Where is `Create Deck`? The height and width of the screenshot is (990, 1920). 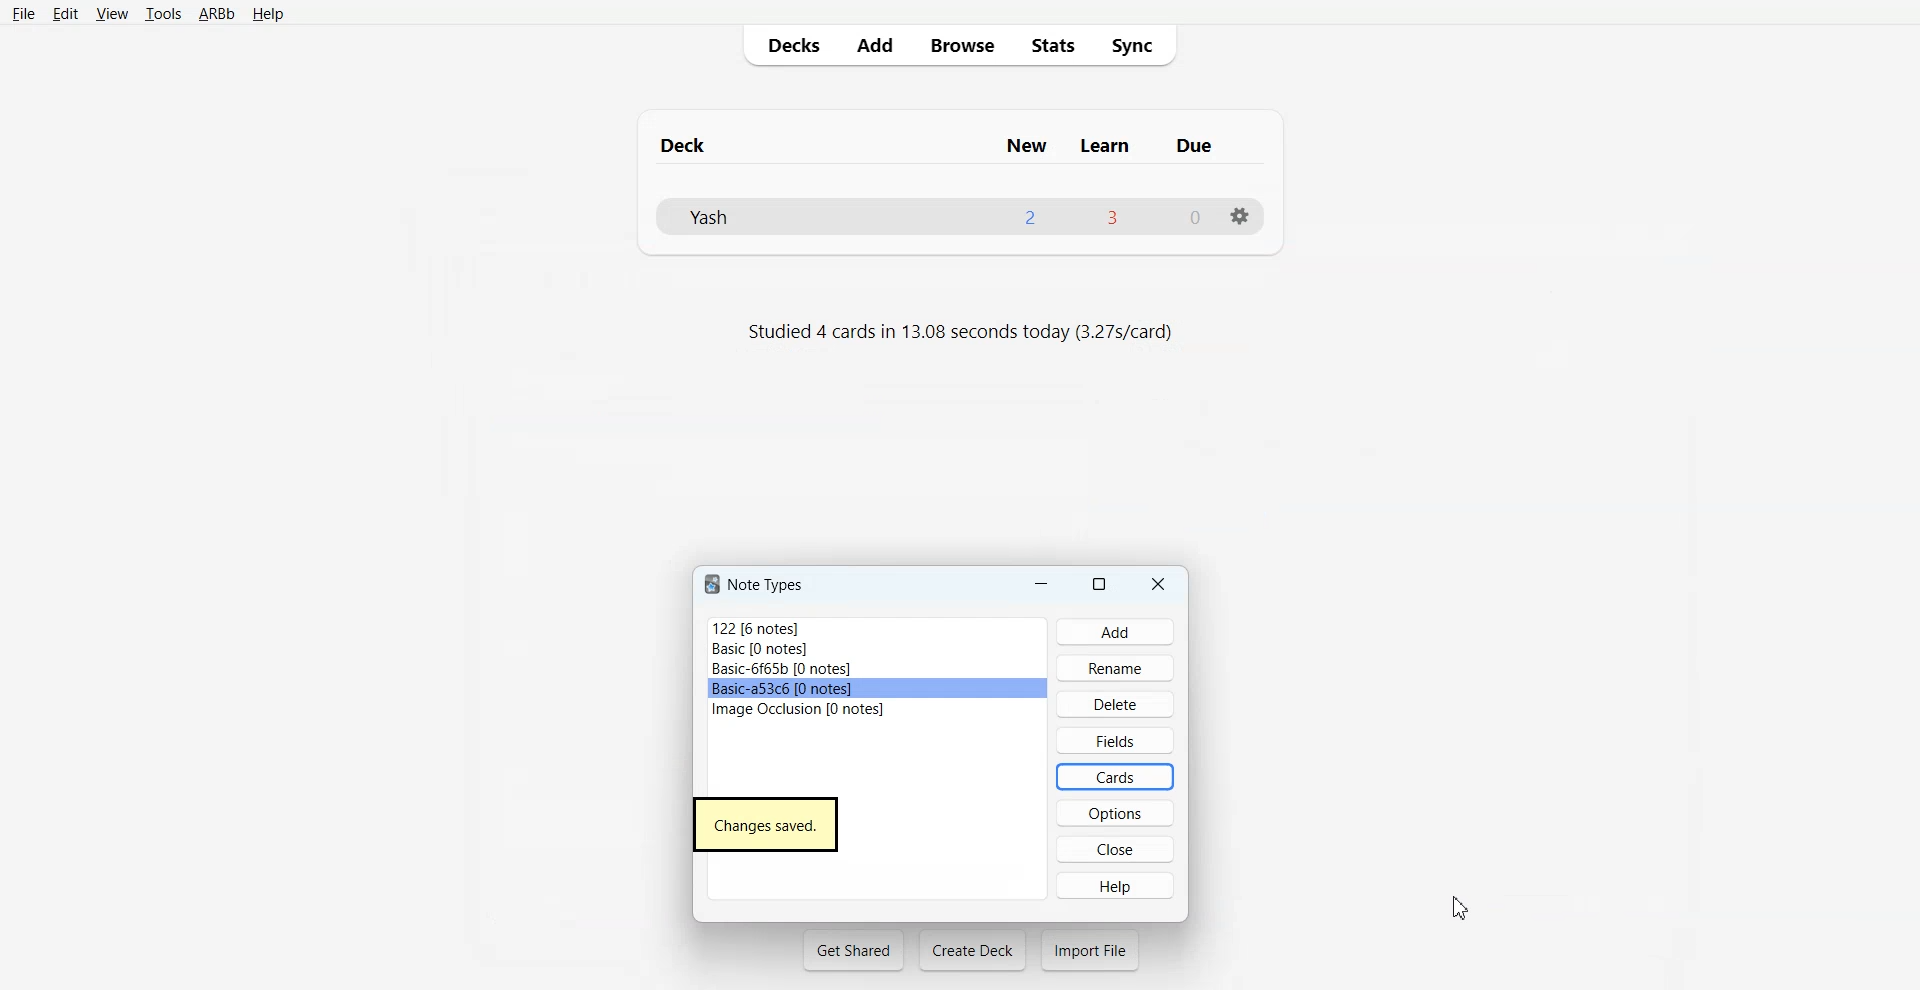
Create Deck is located at coordinates (972, 950).